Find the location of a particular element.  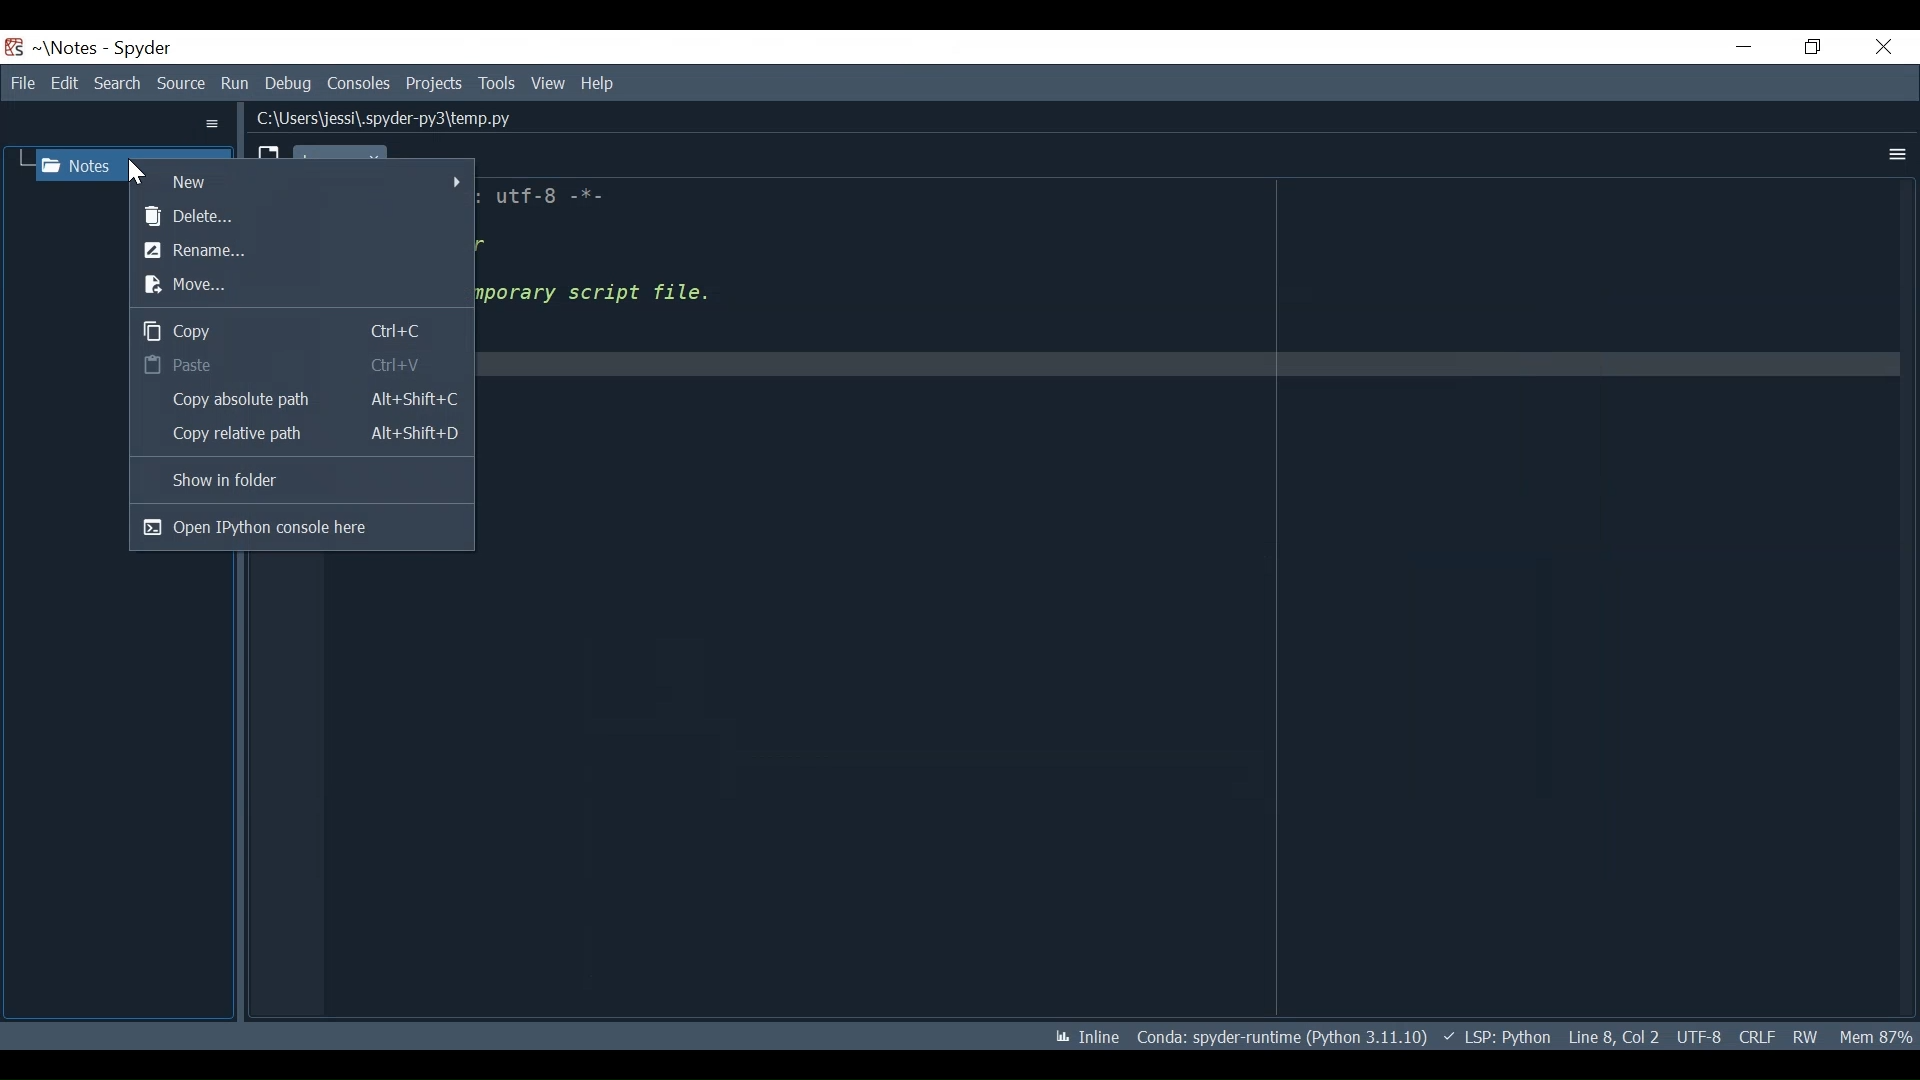

More Options is located at coordinates (1894, 154).